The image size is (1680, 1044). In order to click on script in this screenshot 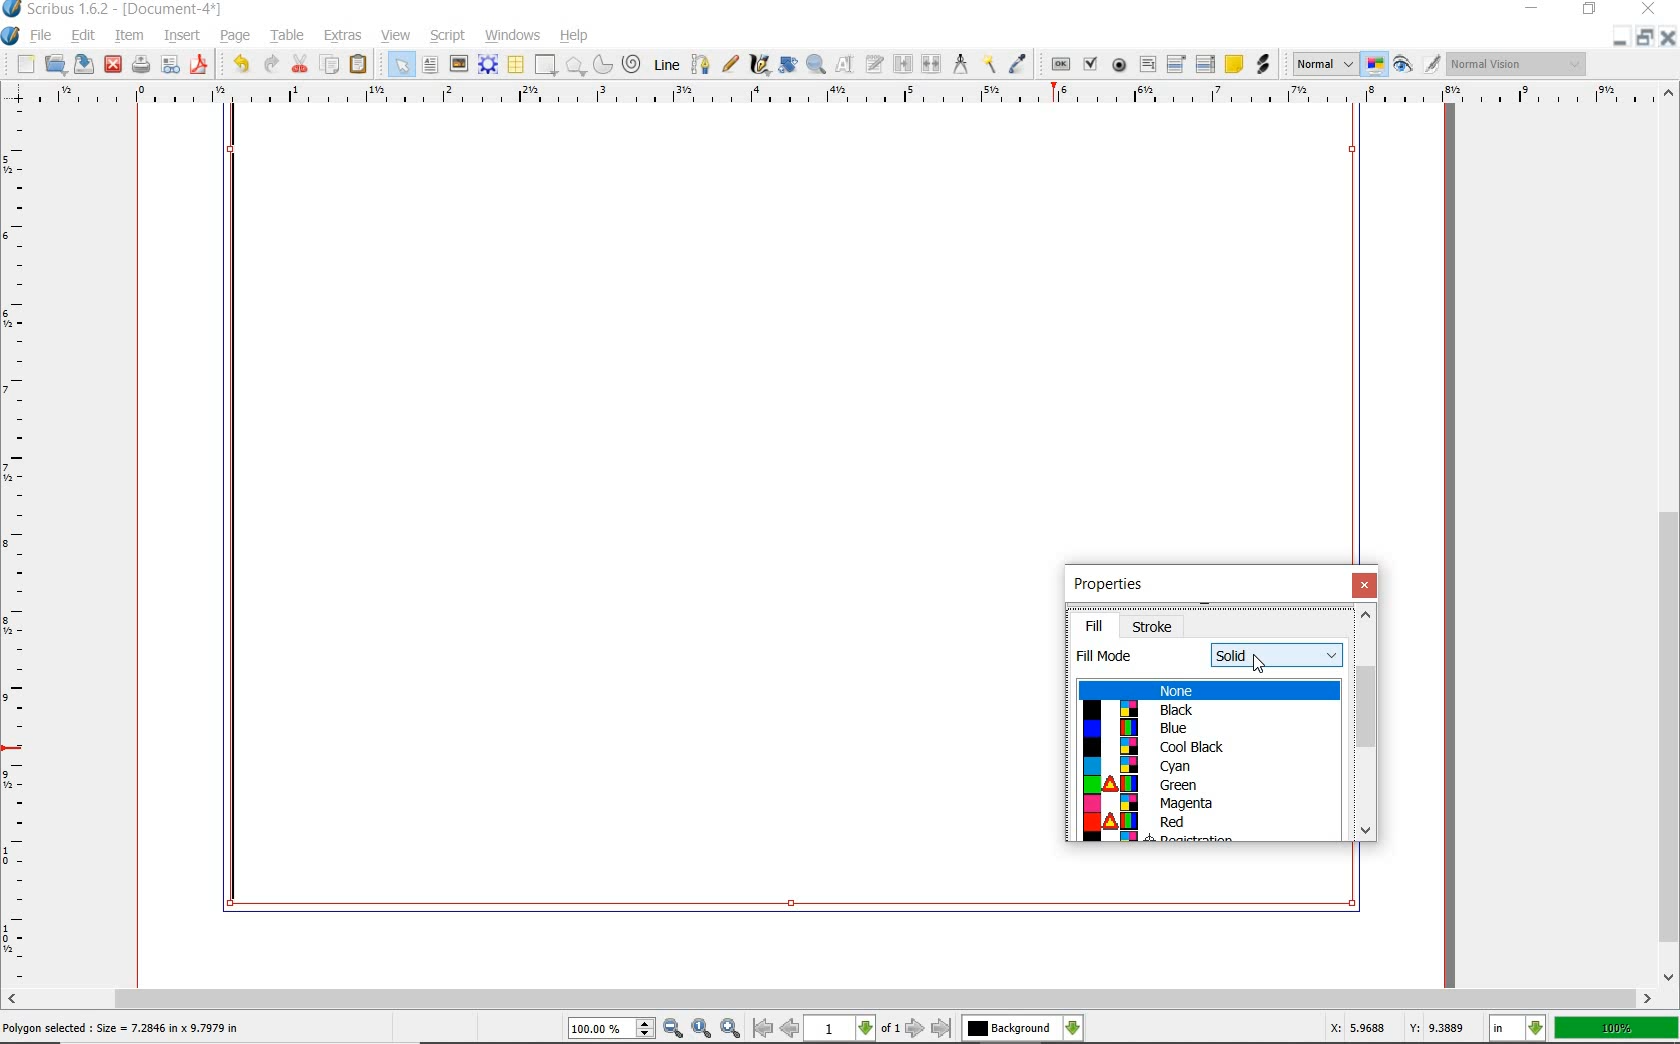, I will do `click(450, 36)`.